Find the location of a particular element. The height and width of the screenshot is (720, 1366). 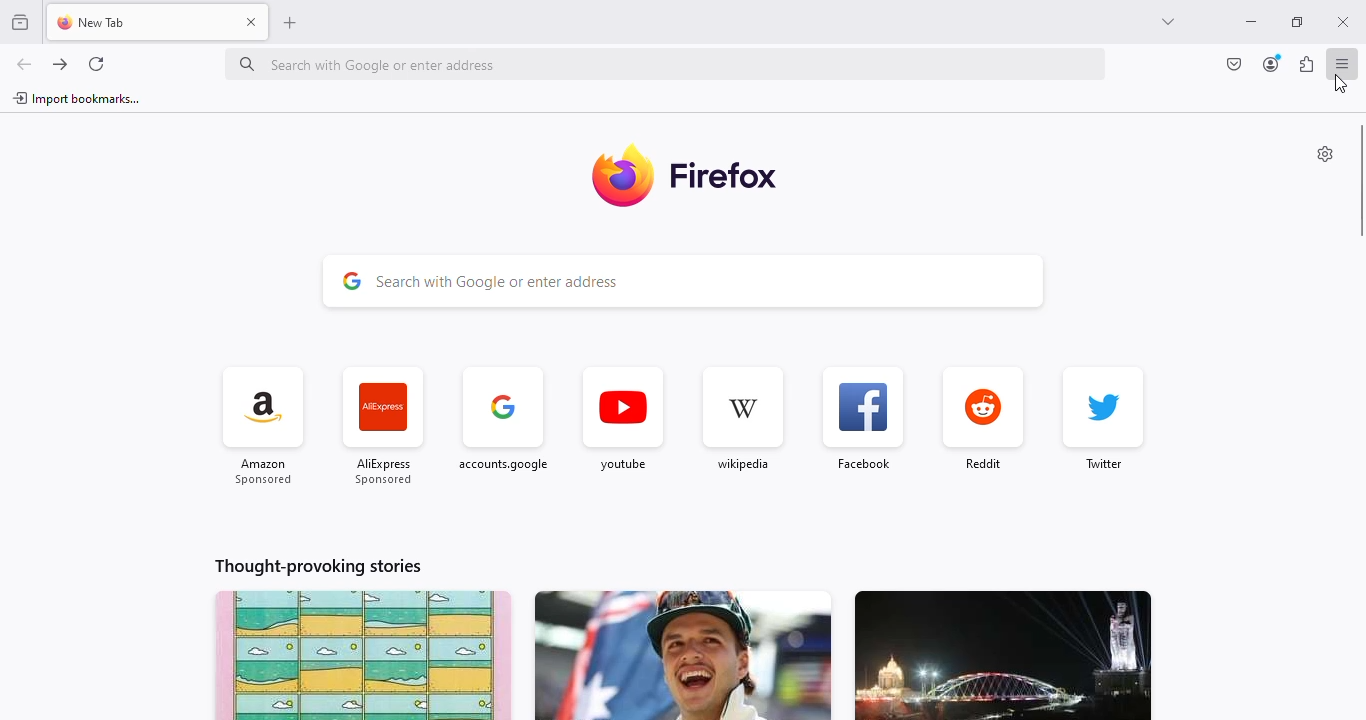

open a new tab is located at coordinates (289, 24).